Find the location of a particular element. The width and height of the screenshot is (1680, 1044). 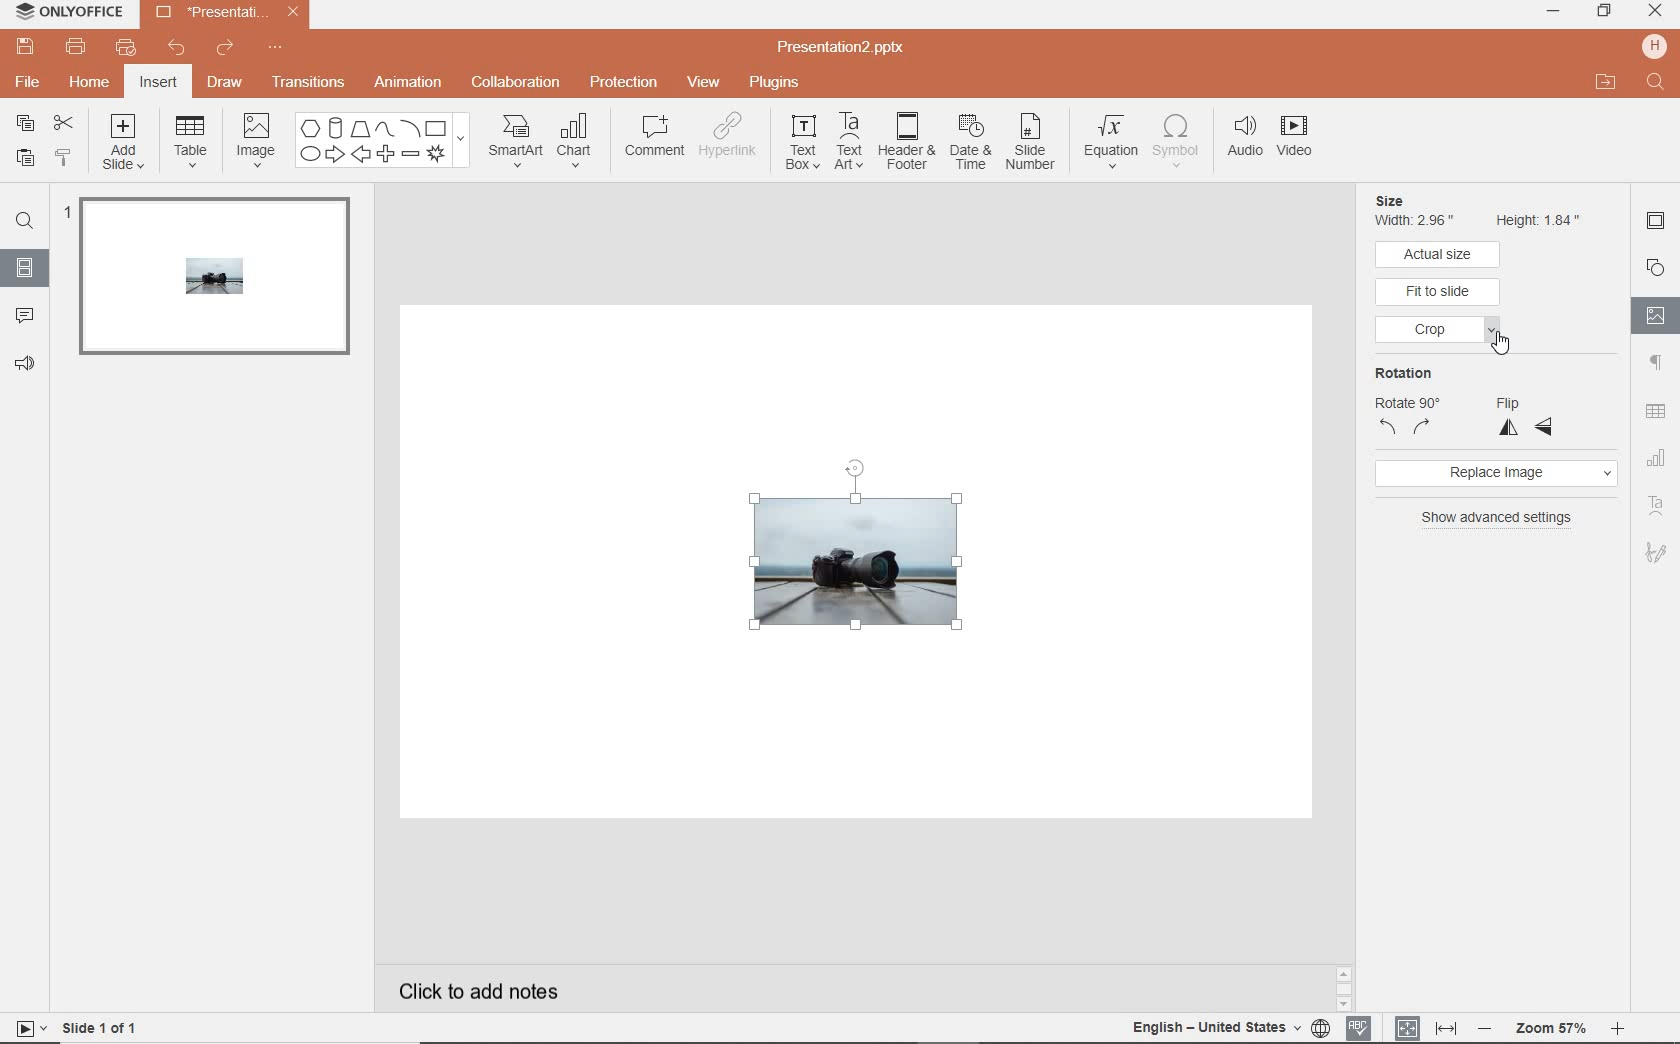

print is located at coordinates (77, 47).